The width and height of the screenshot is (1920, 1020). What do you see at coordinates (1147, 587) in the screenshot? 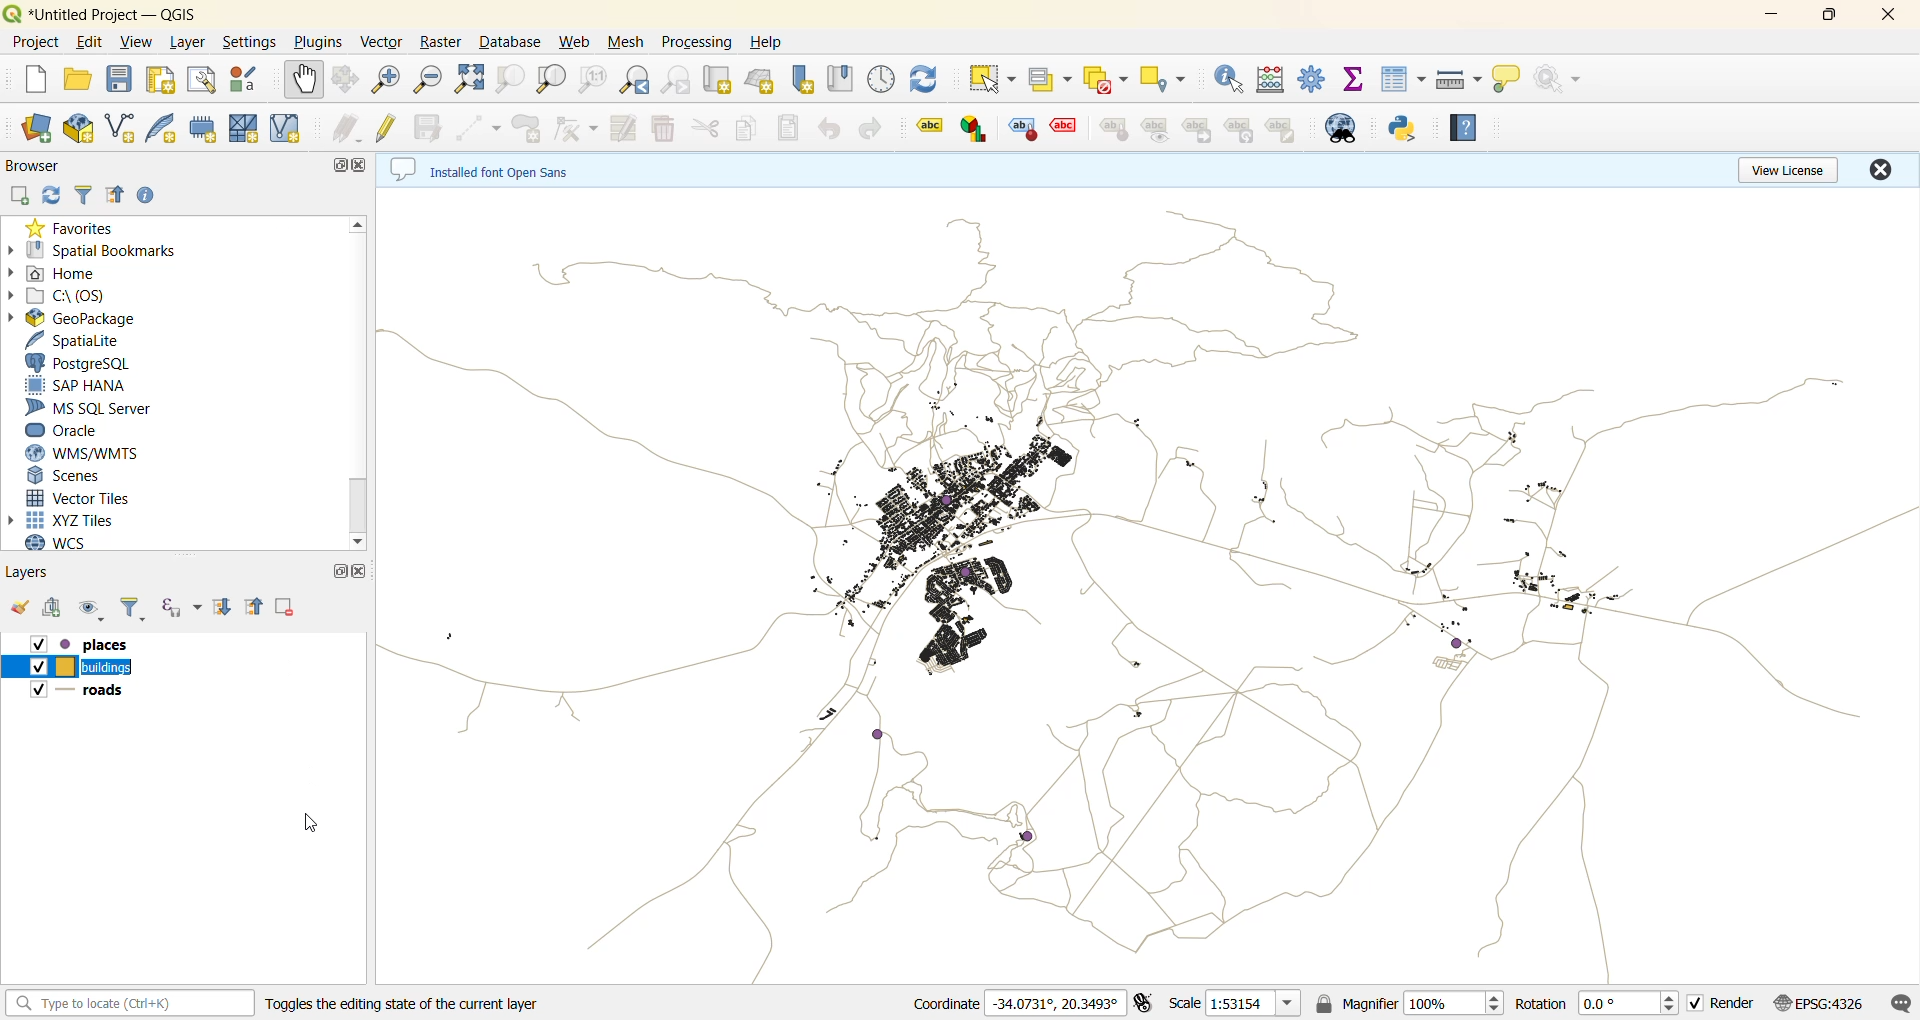
I see `layers` at bounding box center [1147, 587].